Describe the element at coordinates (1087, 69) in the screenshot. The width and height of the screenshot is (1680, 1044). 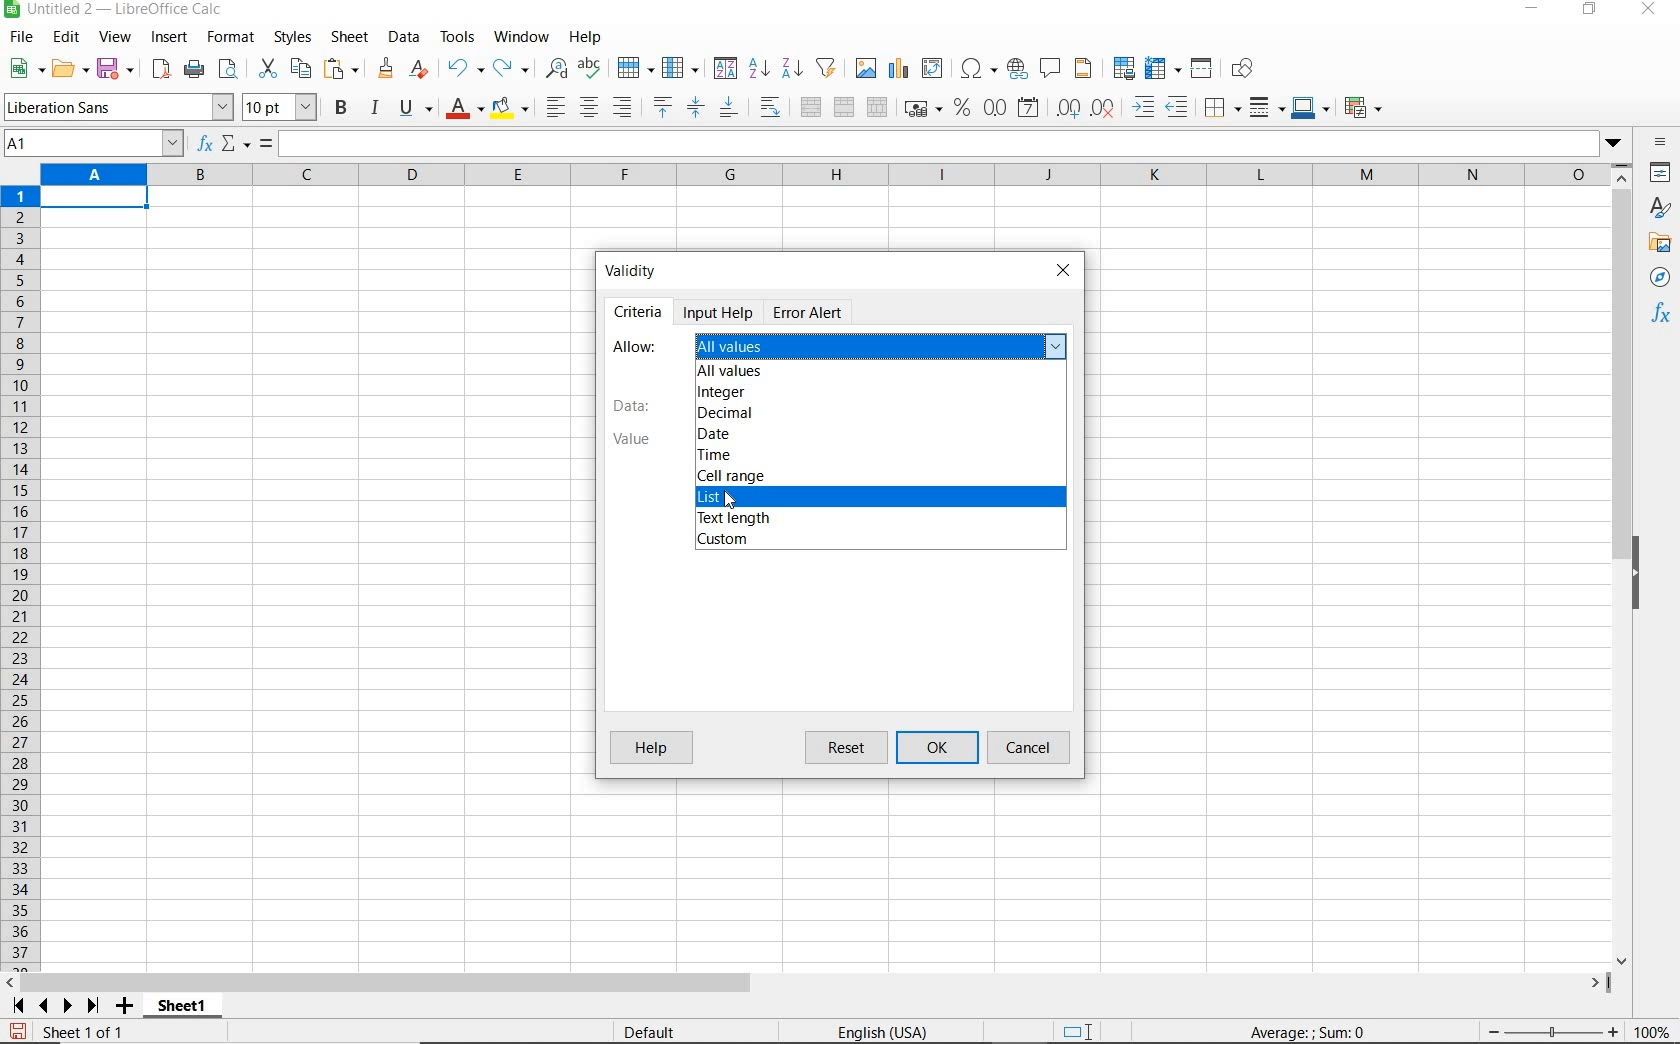
I see `headers and footers` at that location.